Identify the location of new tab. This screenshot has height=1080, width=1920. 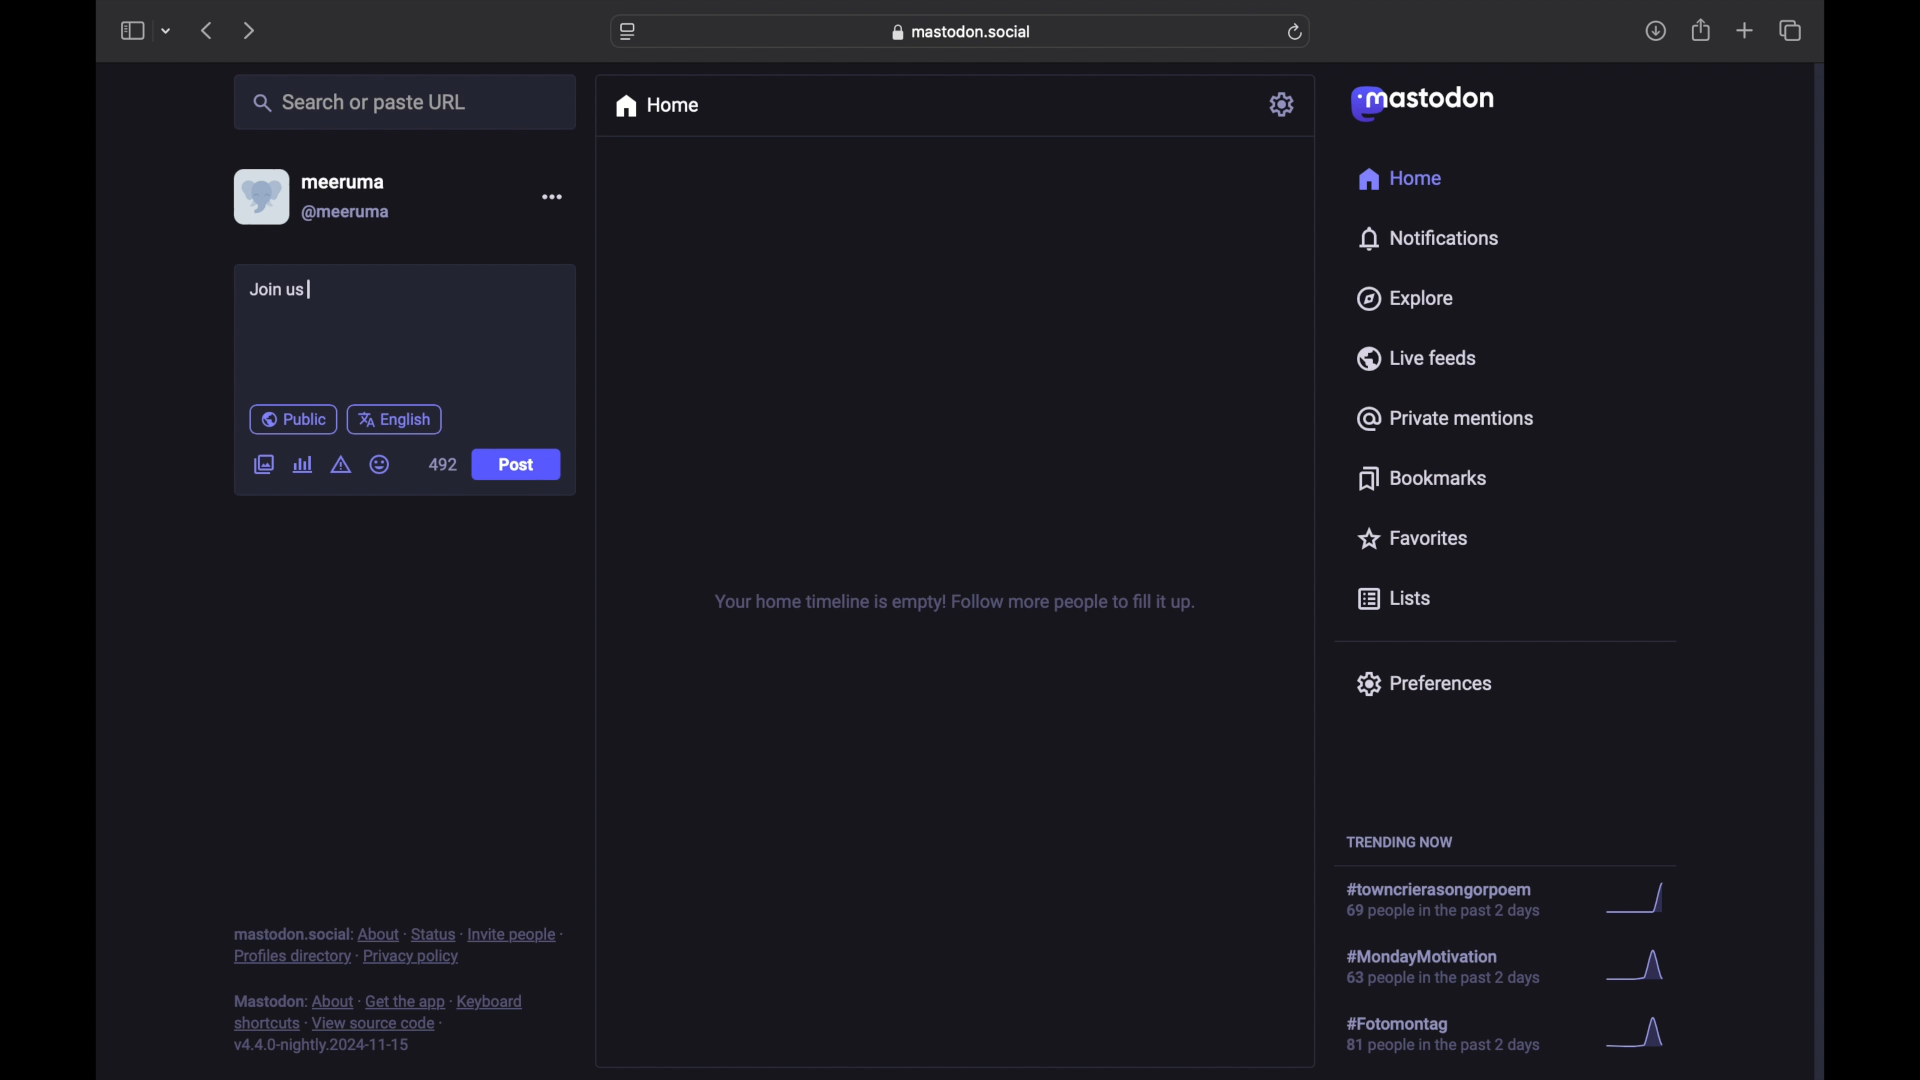
(1745, 30).